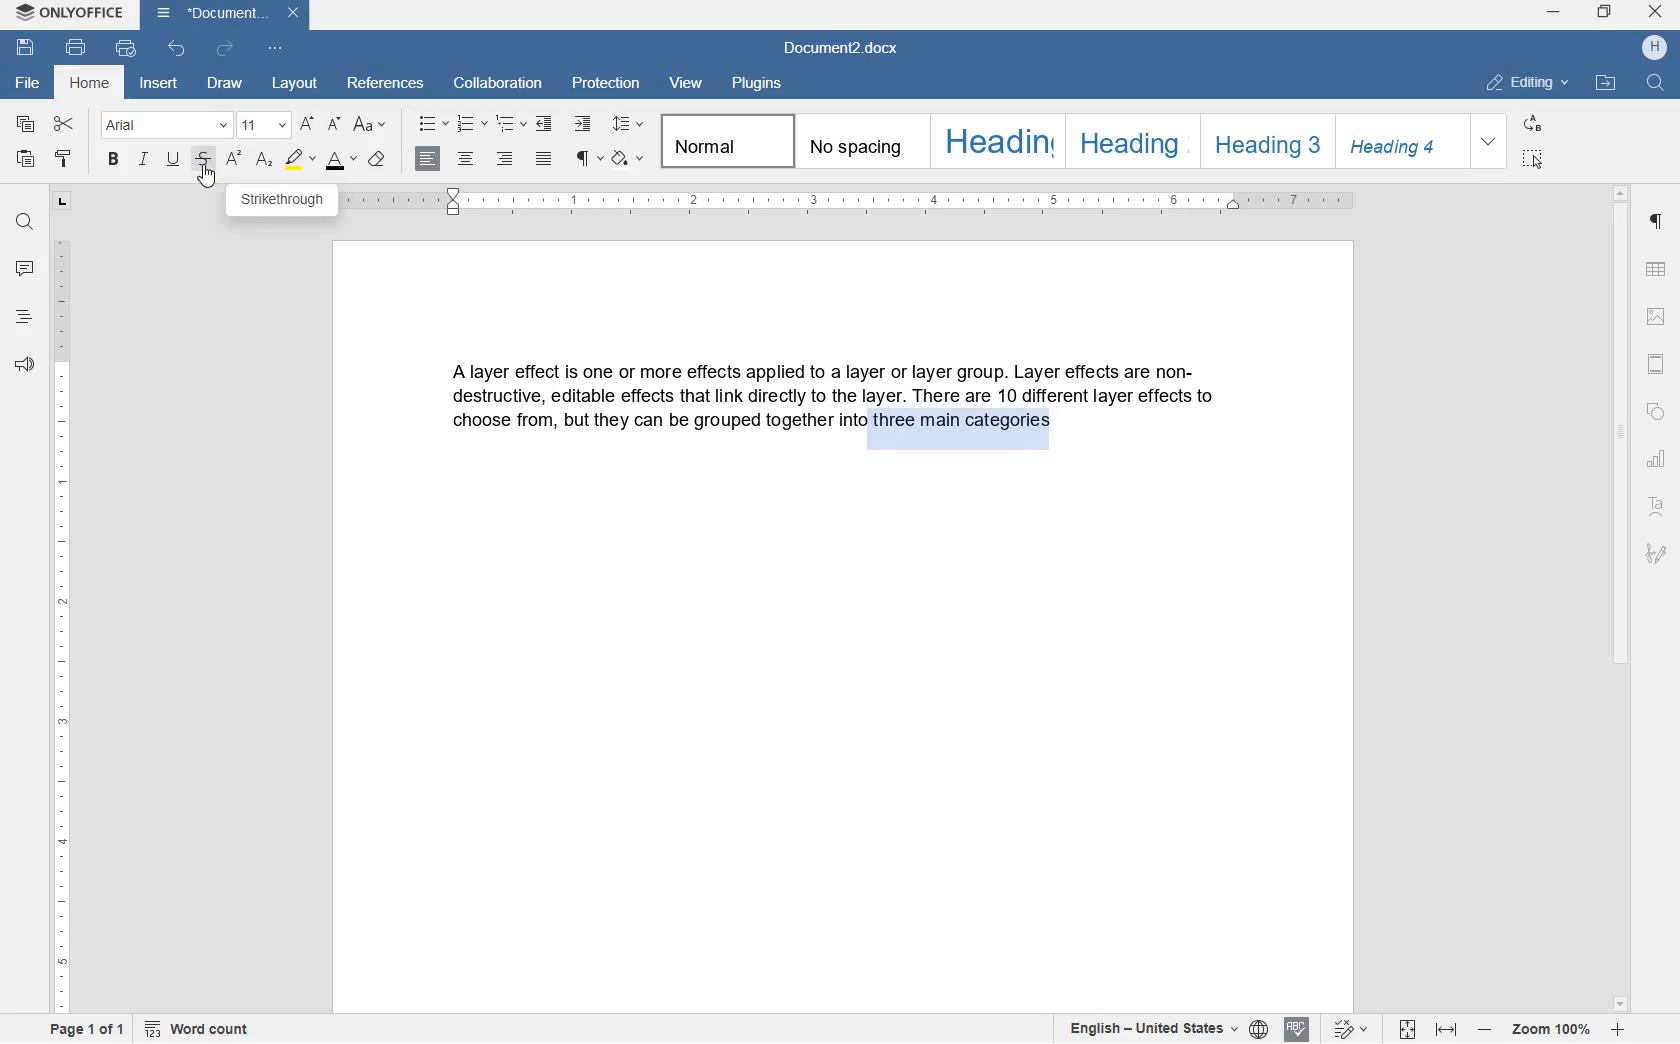  I want to click on print, so click(78, 49).